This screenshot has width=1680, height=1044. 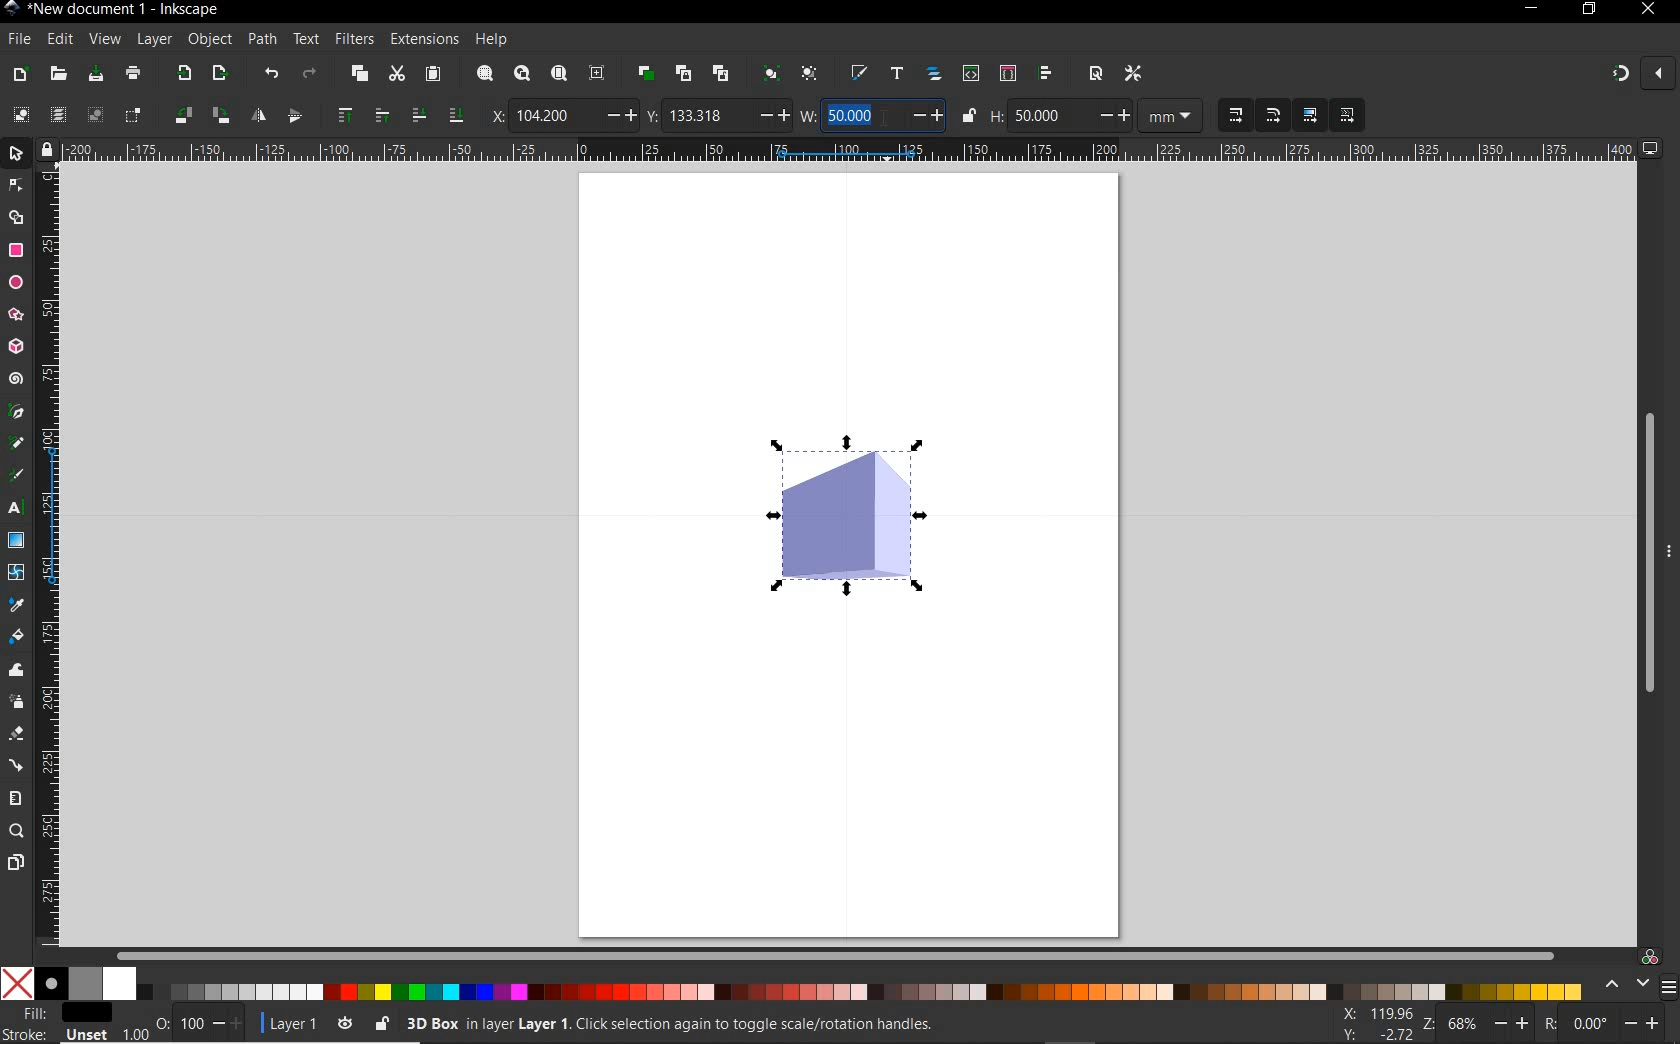 I want to click on when scaling, so click(x=1273, y=115).